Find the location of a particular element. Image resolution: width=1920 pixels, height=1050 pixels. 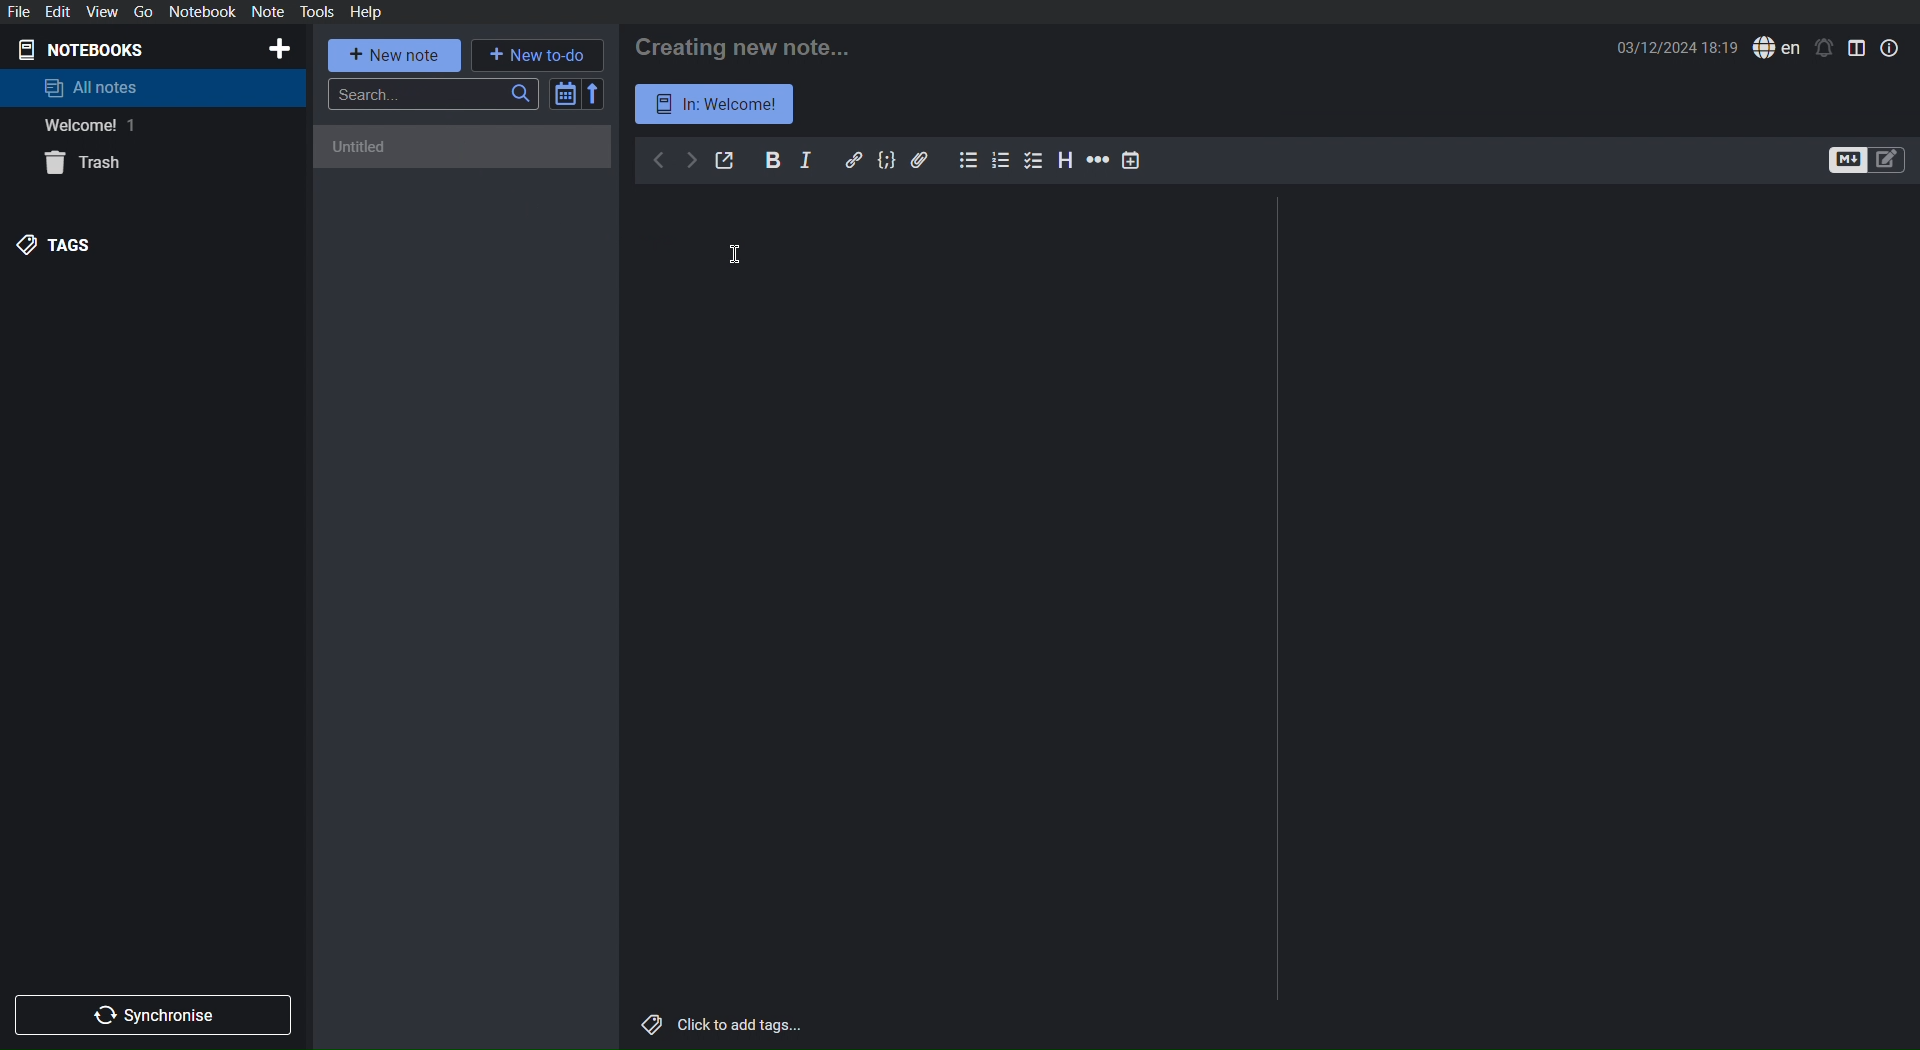

In: Welcome! is located at coordinates (716, 103).